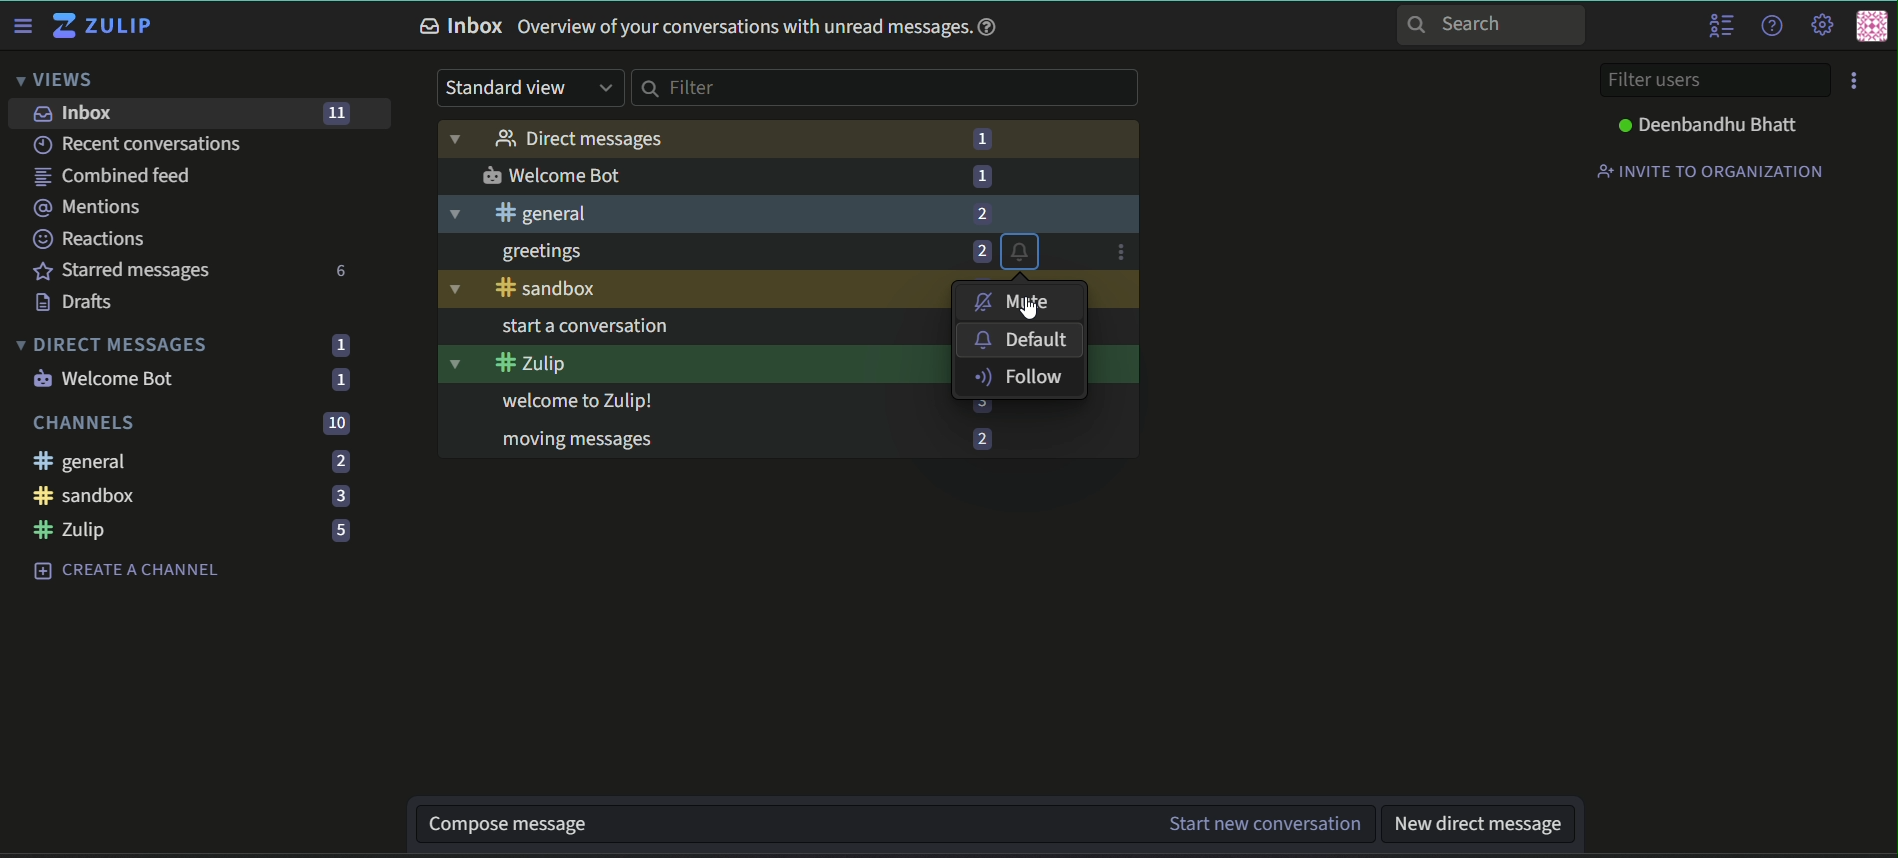 The image size is (1898, 858). What do you see at coordinates (1120, 251) in the screenshot?
I see `options` at bounding box center [1120, 251].